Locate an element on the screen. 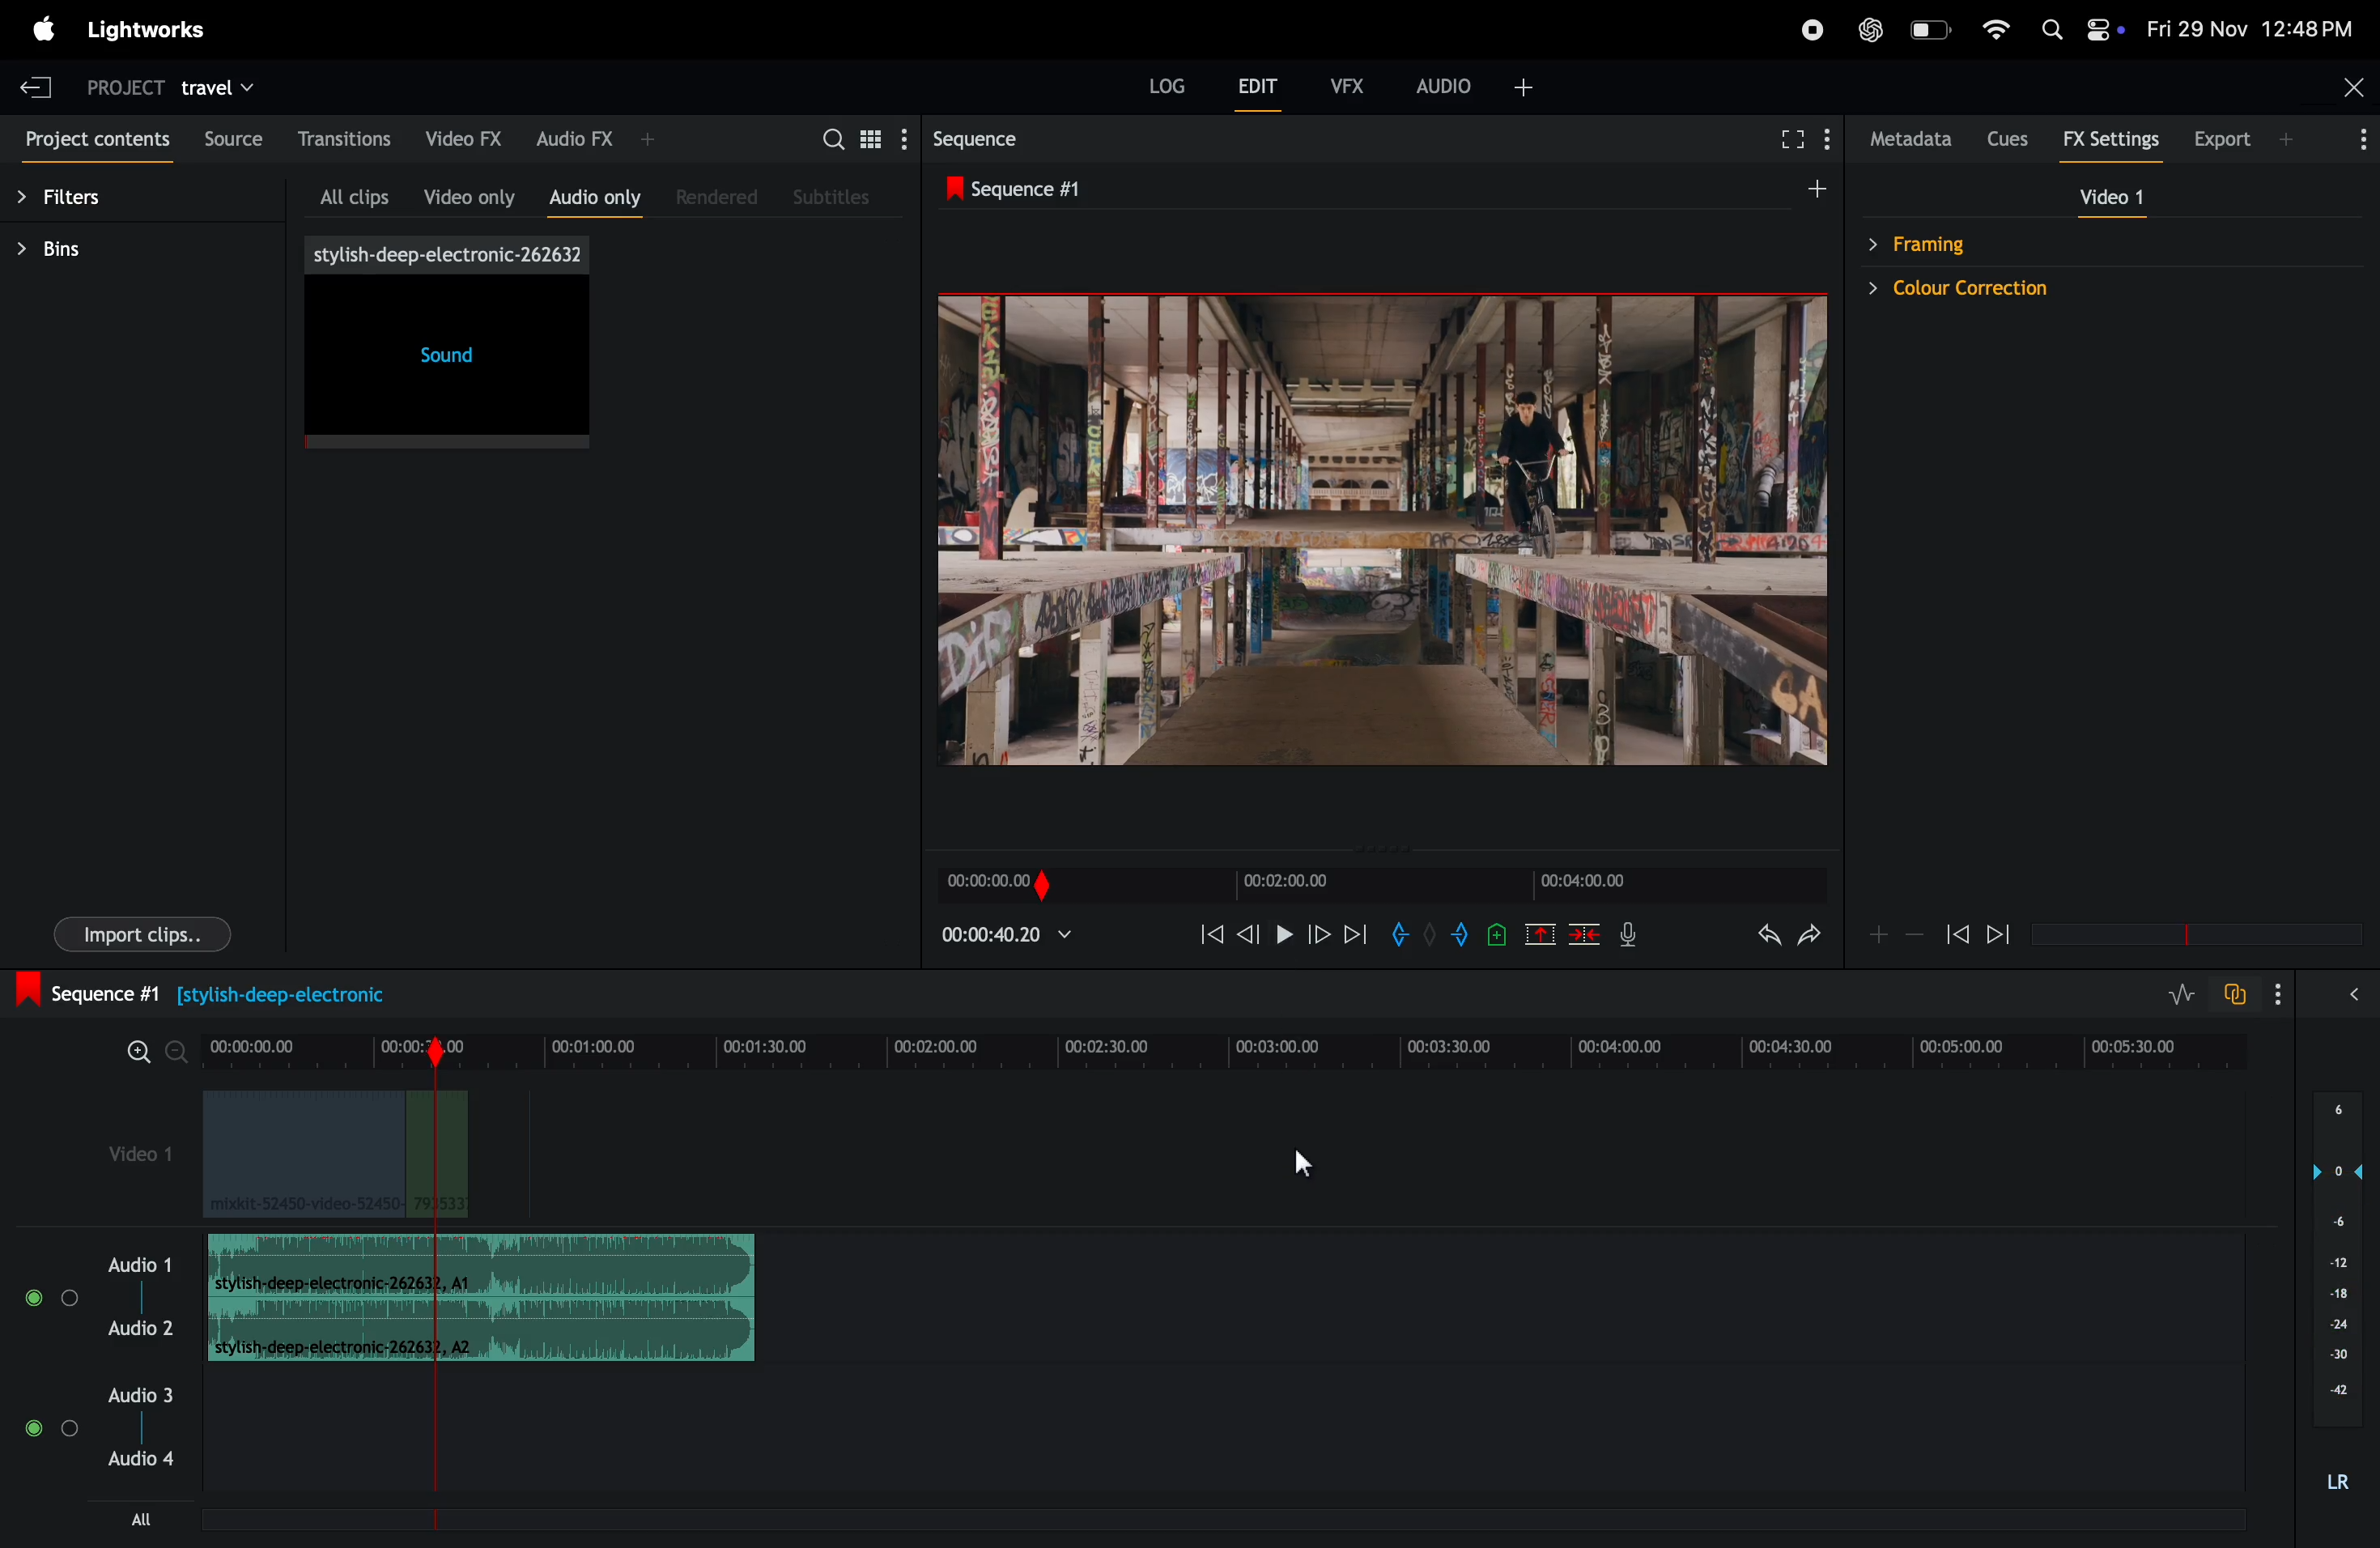 The image size is (2380, 1548). zoom out is located at coordinates (1918, 937).